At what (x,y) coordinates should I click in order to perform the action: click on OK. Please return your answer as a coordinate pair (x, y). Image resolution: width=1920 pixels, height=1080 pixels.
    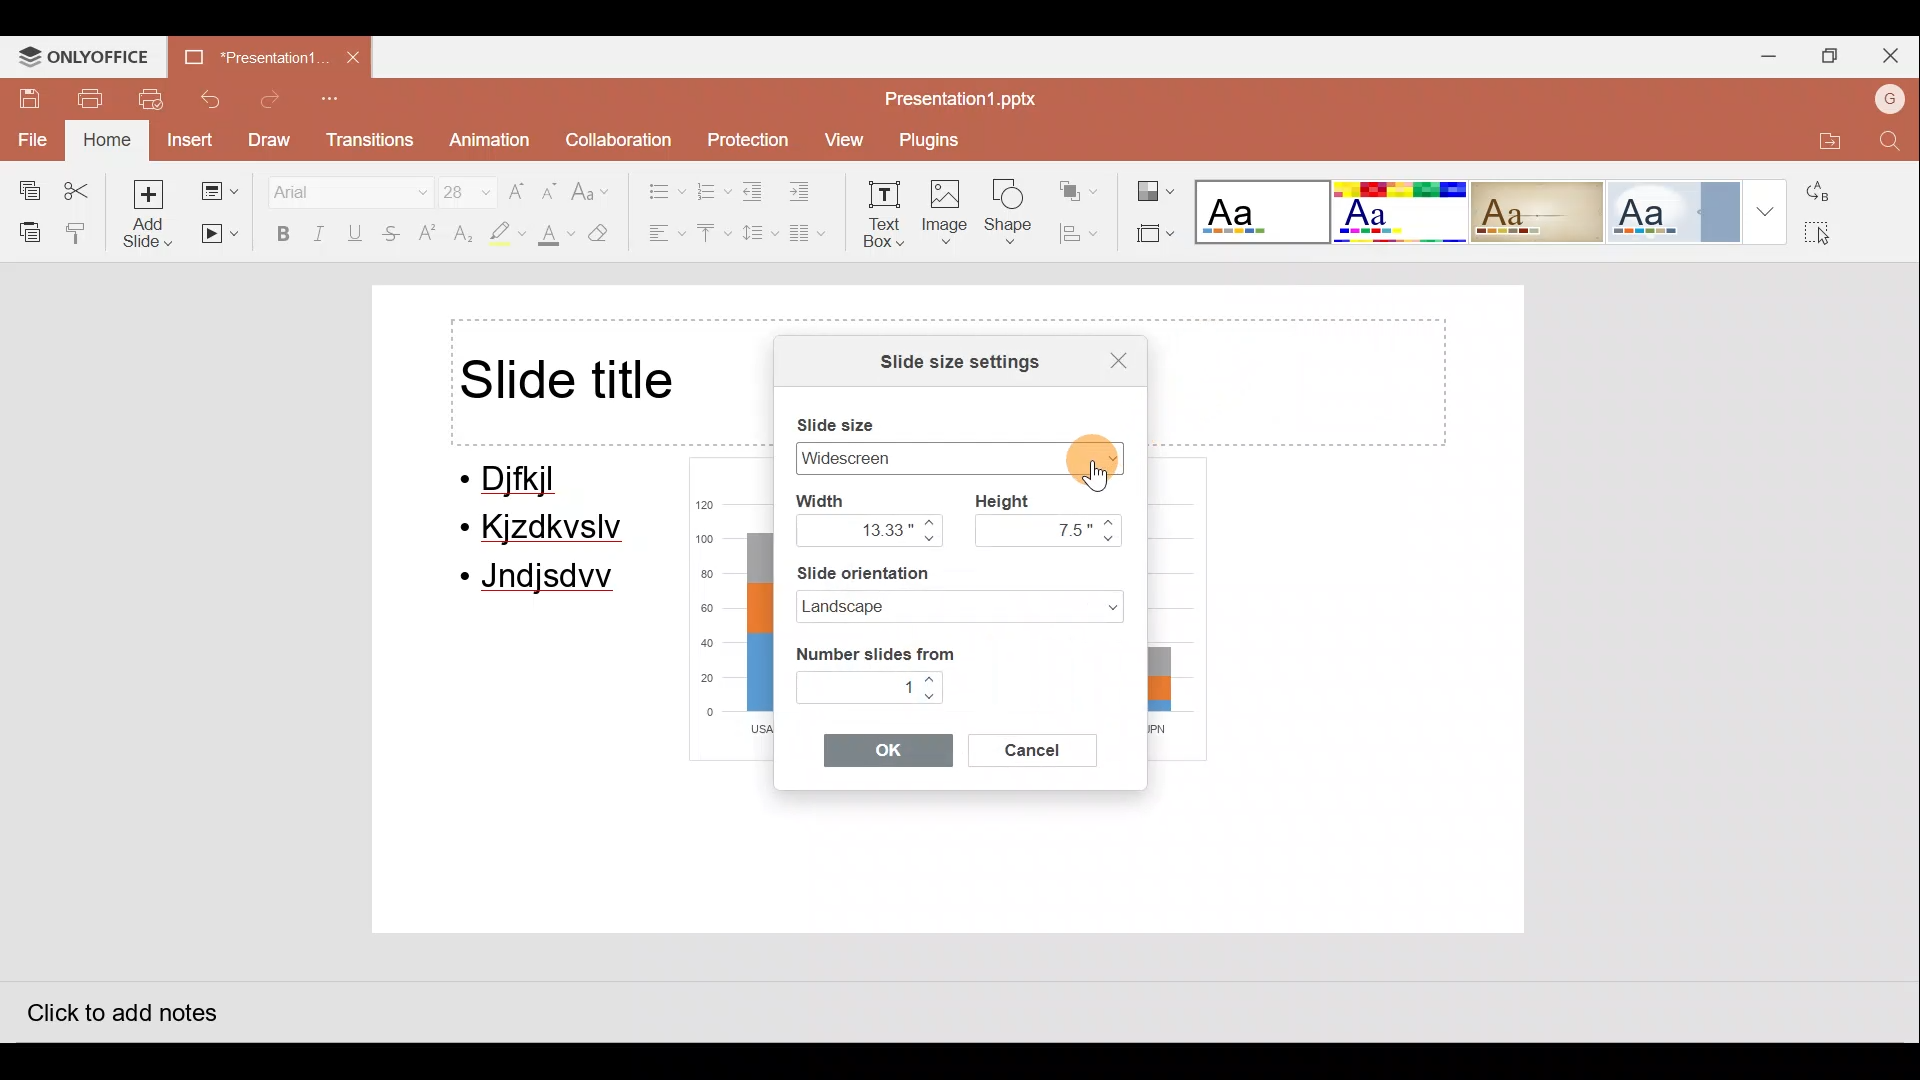
    Looking at the image, I should click on (889, 749).